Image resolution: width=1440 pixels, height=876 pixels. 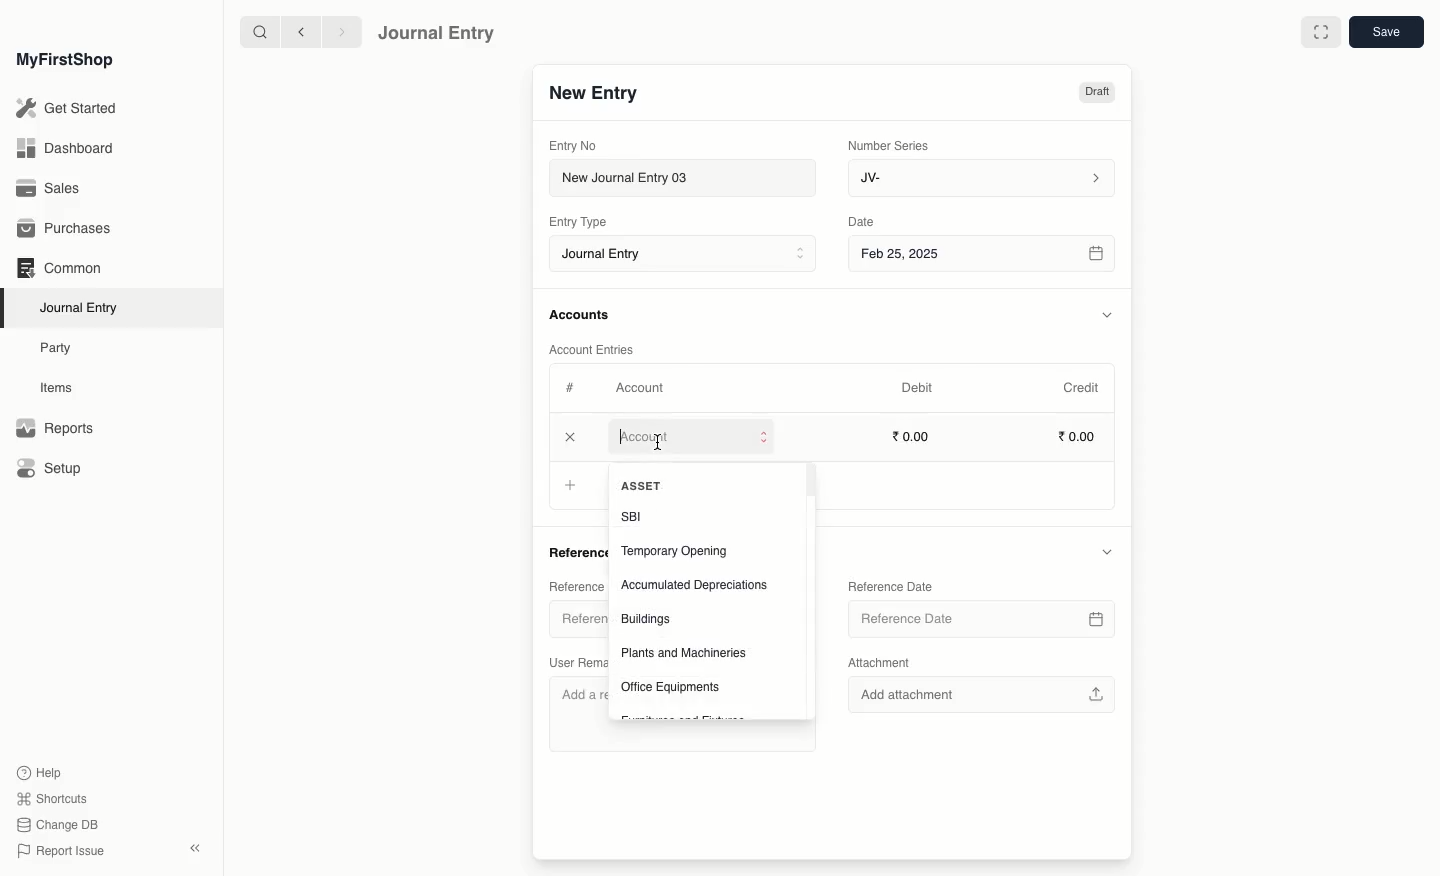 I want to click on Hashtag, so click(x=574, y=389).